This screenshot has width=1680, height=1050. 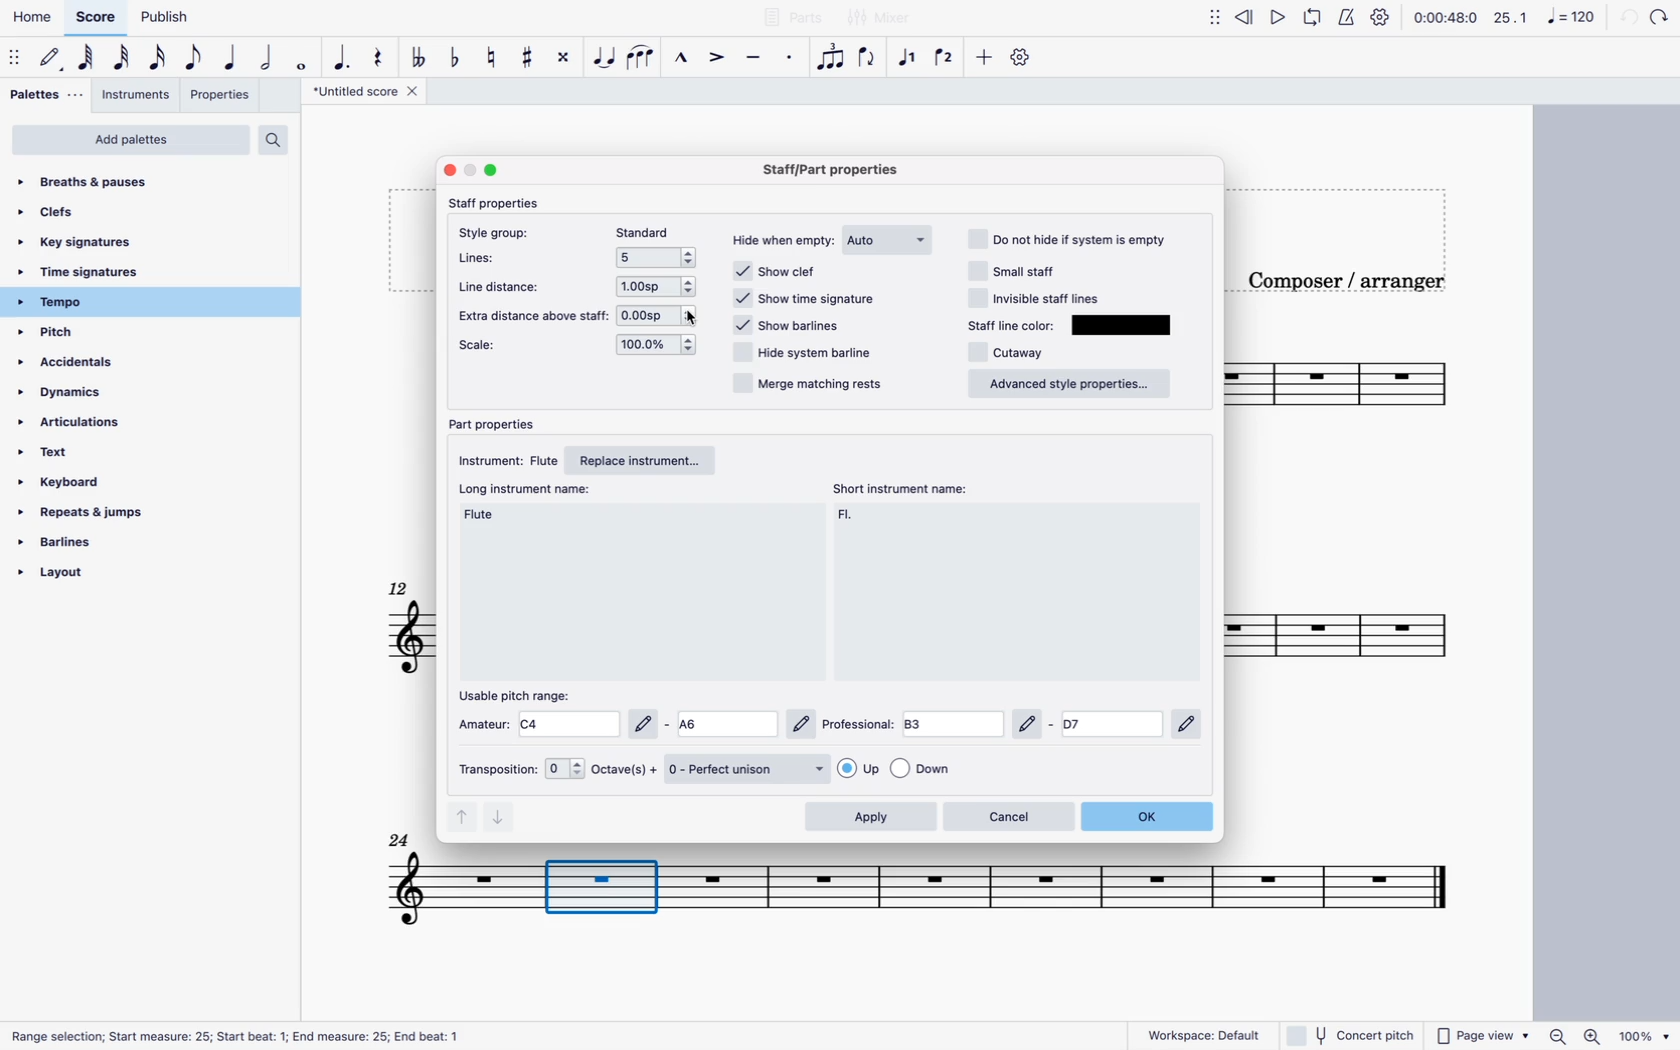 What do you see at coordinates (234, 1035) in the screenshot?
I see `Range selection; Start measure: 25; Start beat: 1; End measure: 25; End beat: 1` at bounding box center [234, 1035].